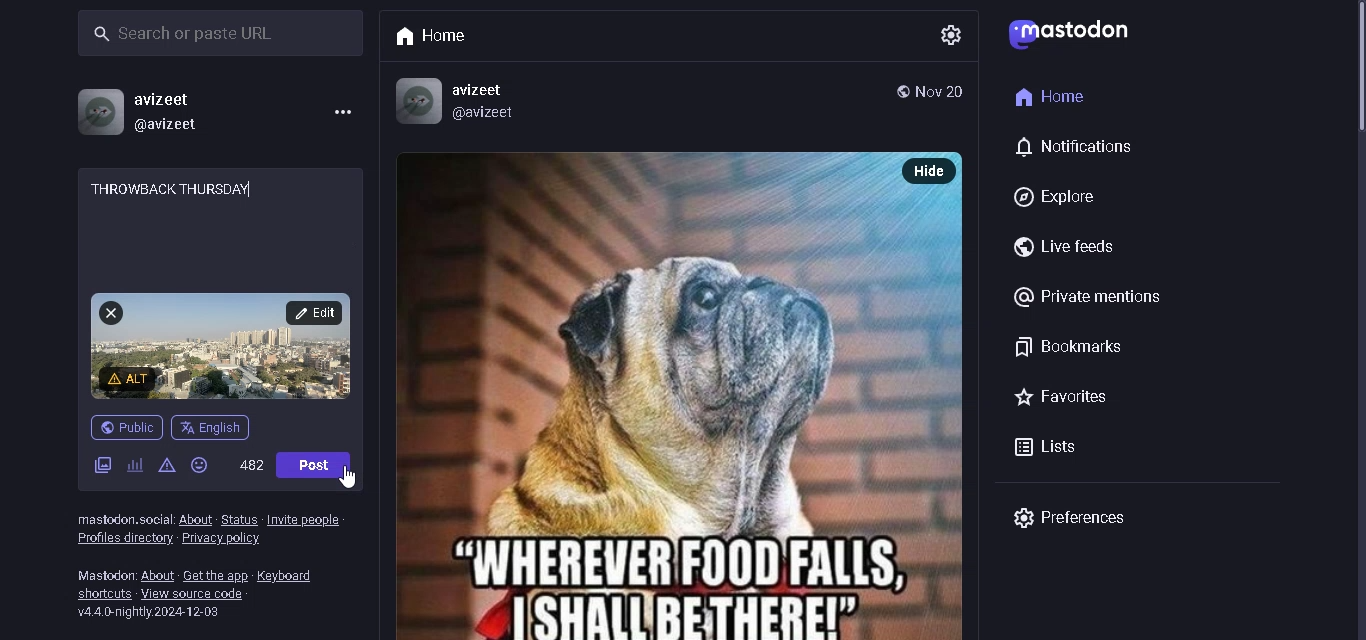 The width and height of the screenshot is (1366, 640). I want to click on edit, so click(316, 313).